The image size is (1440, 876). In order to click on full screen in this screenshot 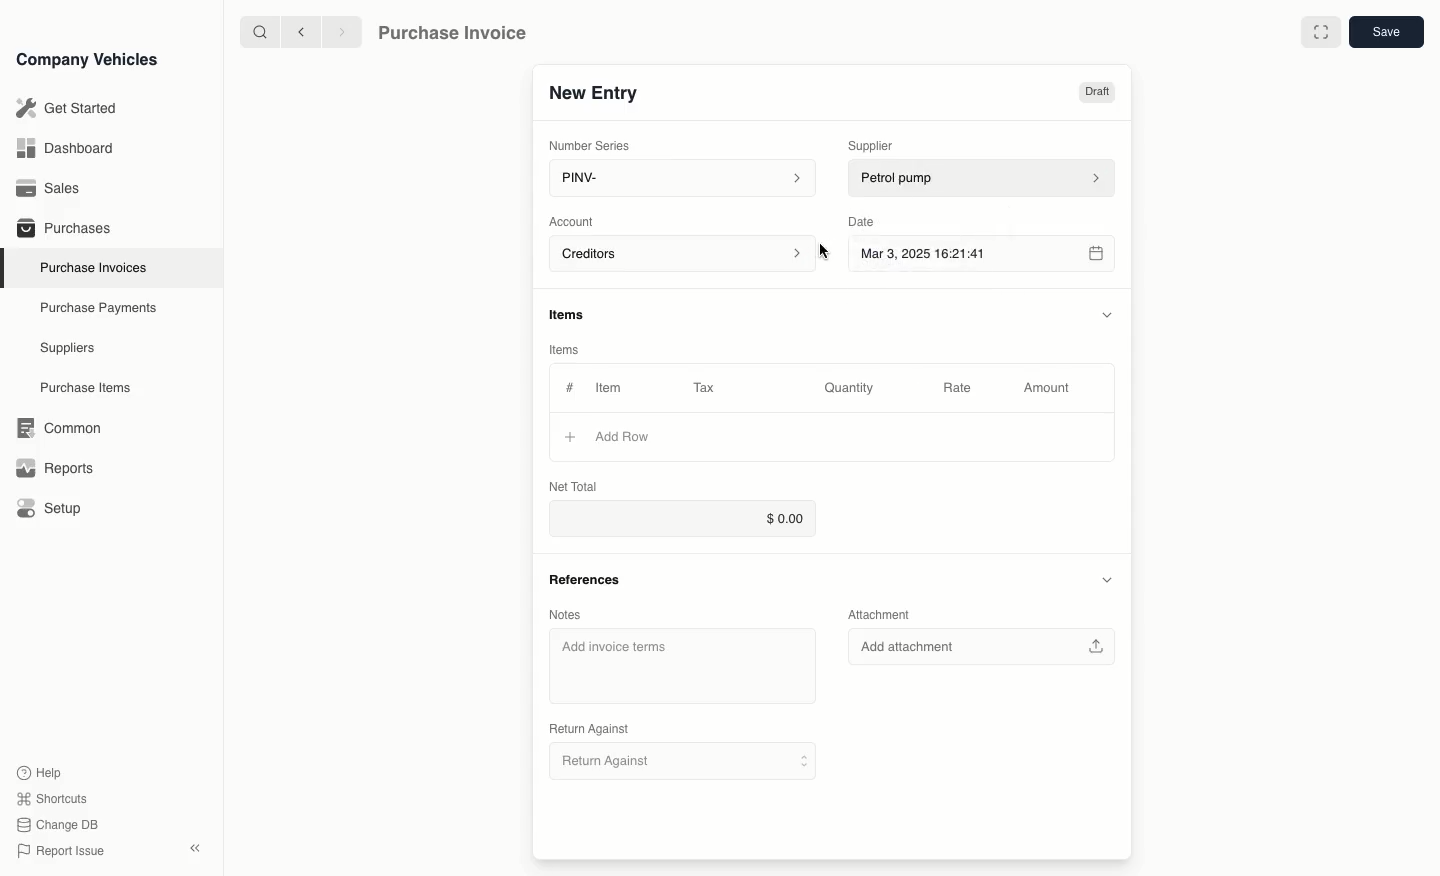, I will do `click(1320, 32)`.